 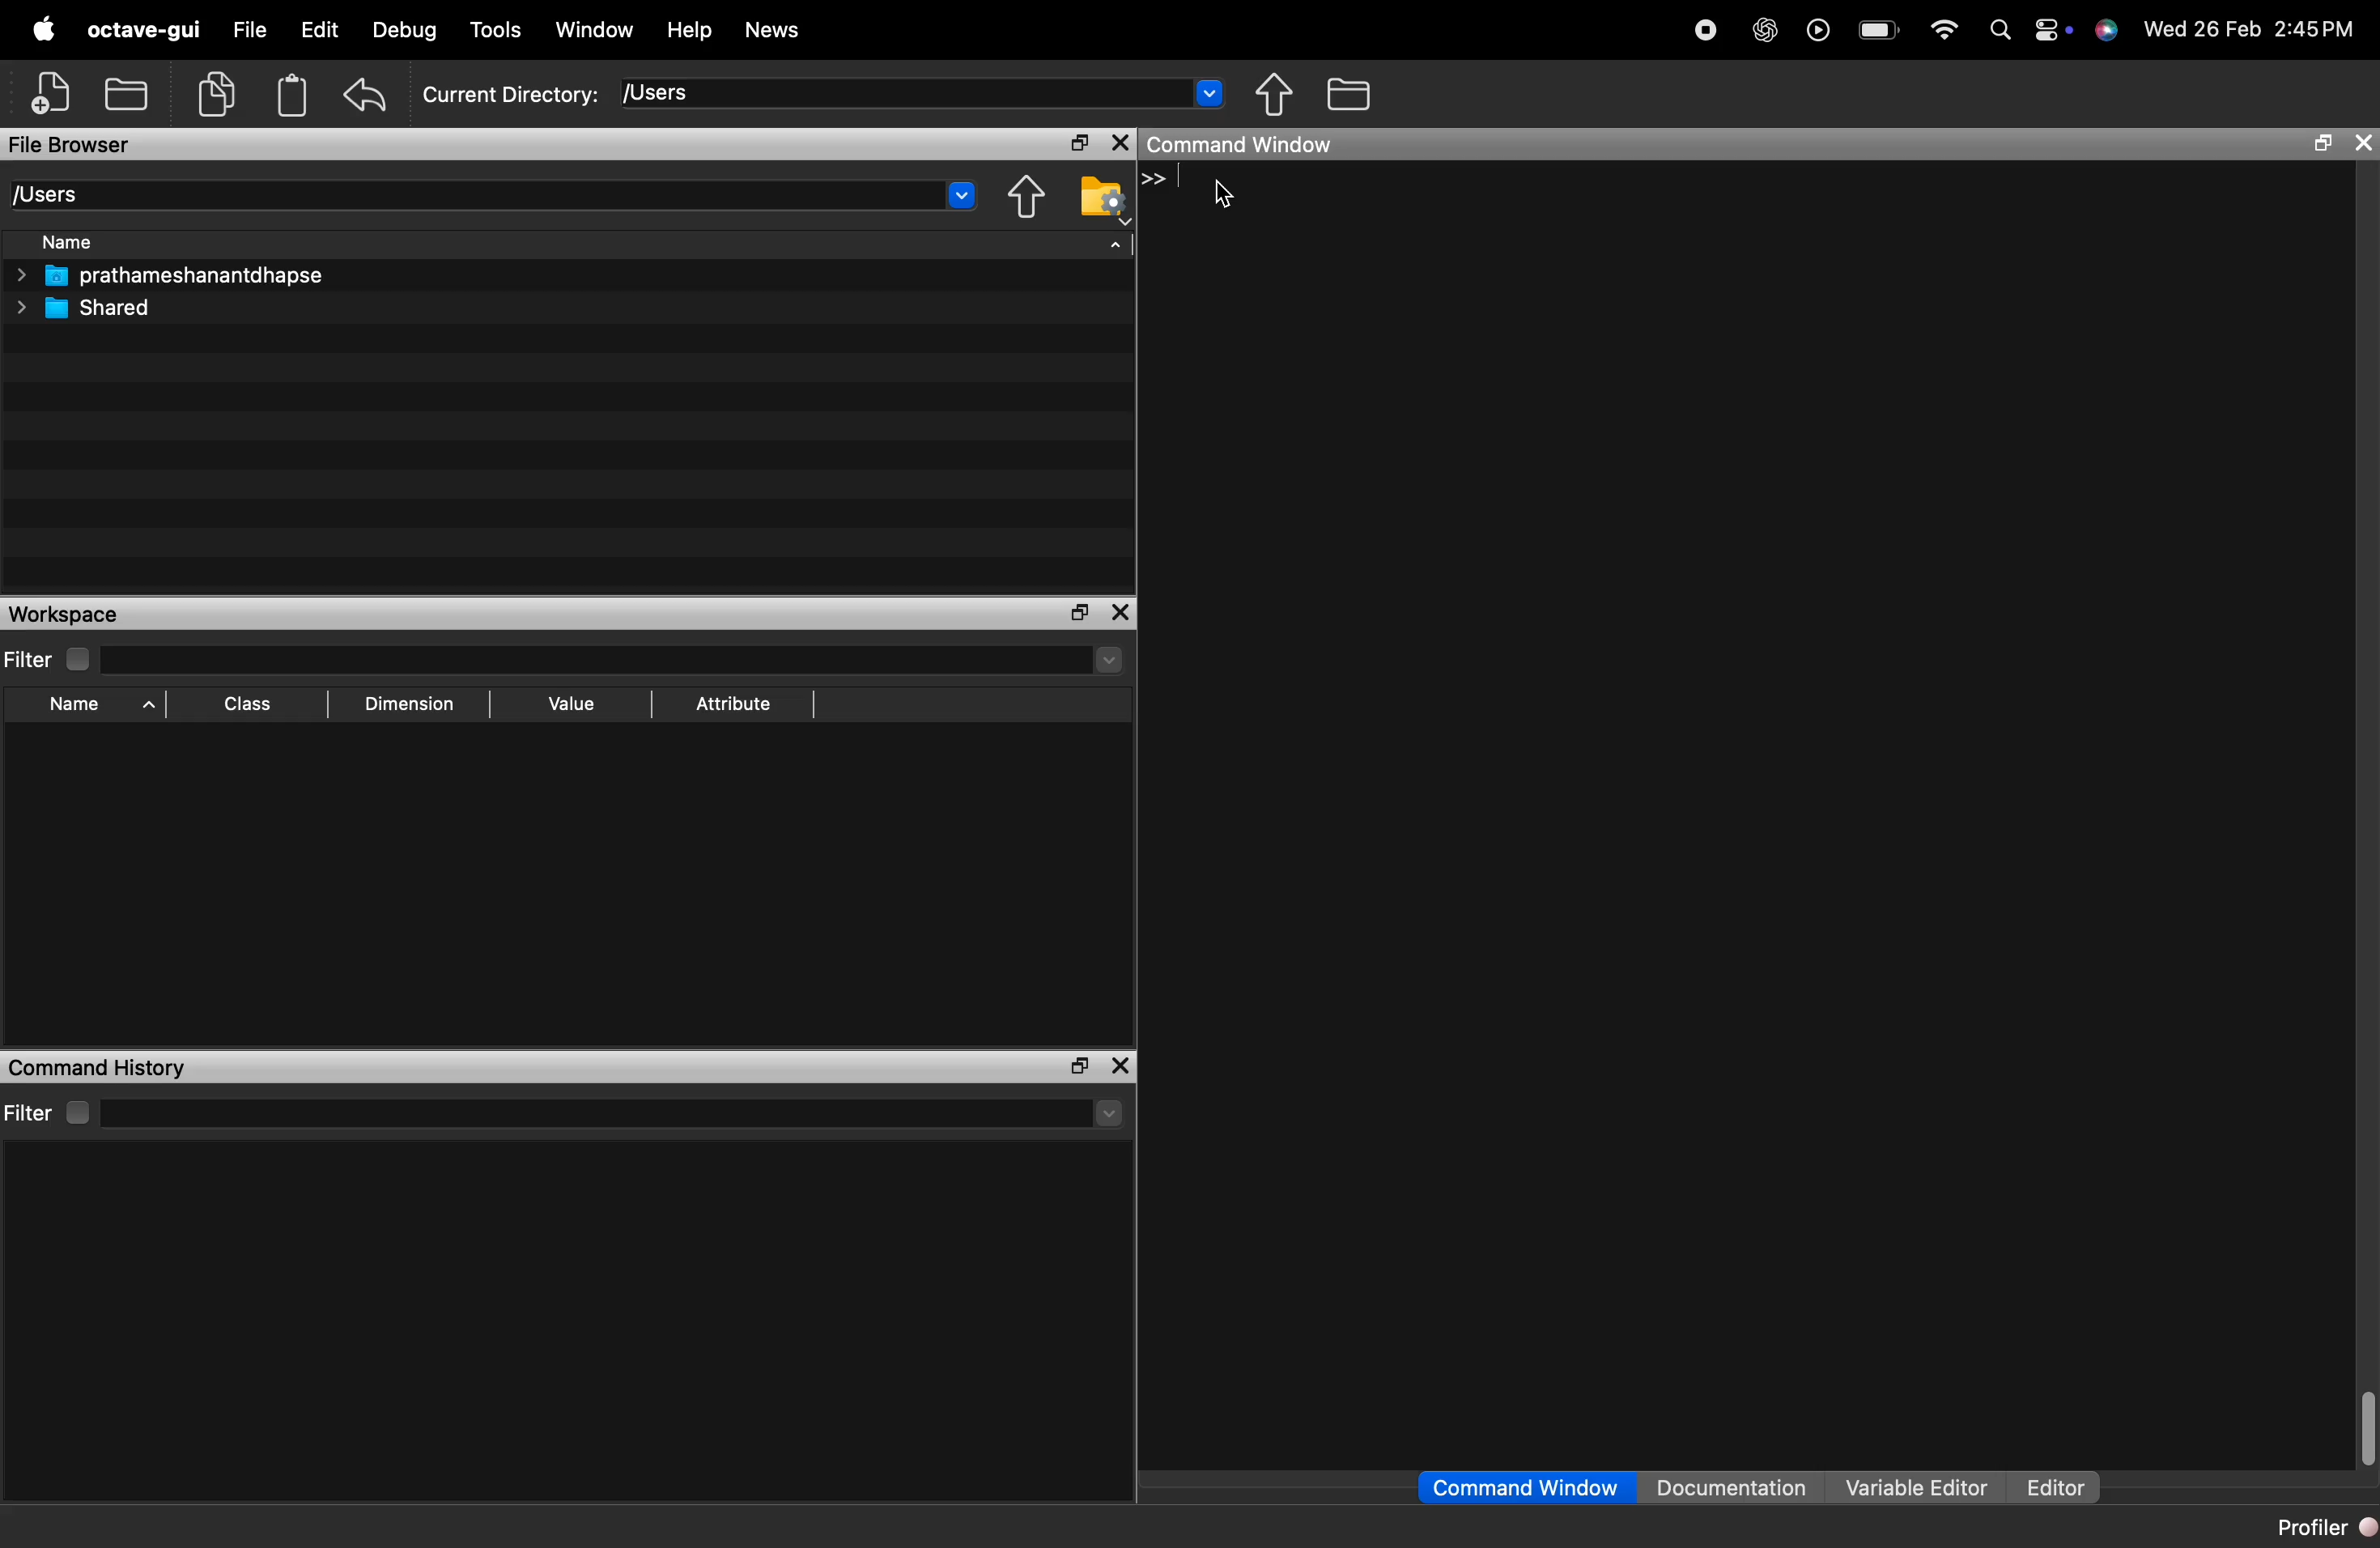 I want to click on 1 Documentation, so click(x=1720, y=1478).